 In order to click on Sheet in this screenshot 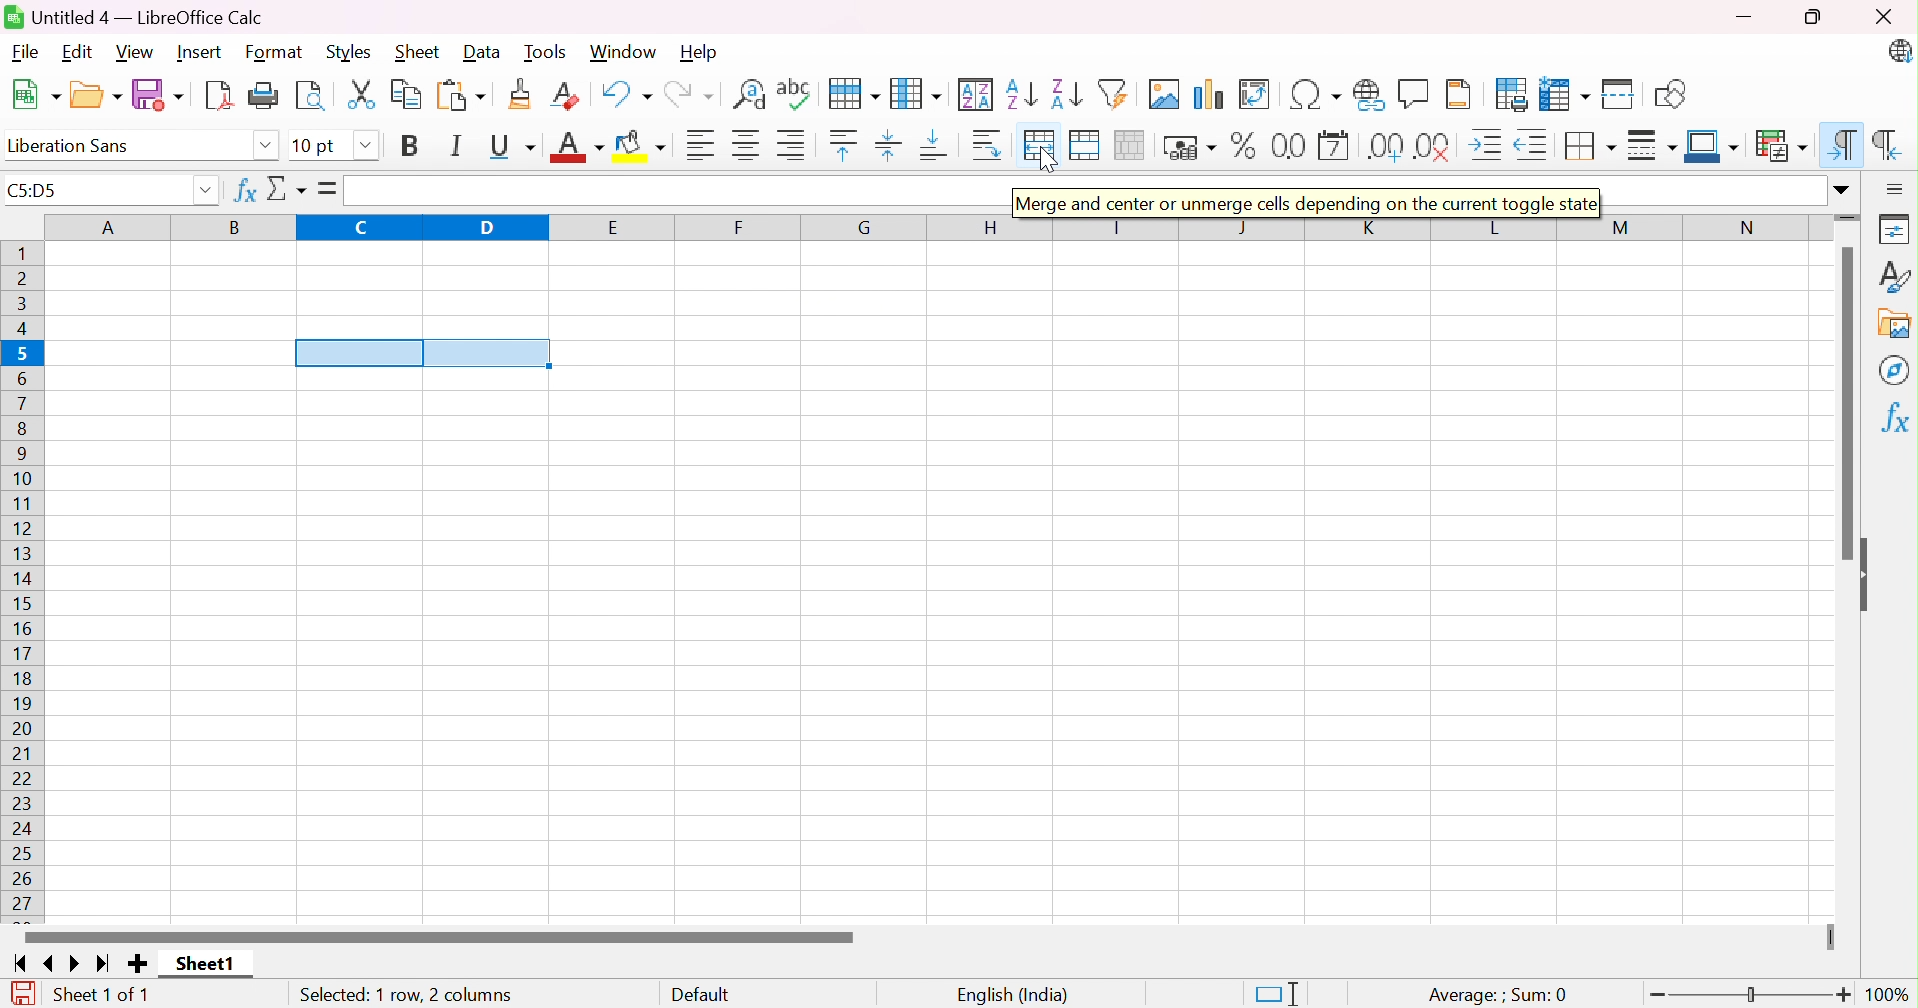, I will do `click(417, 52)`.